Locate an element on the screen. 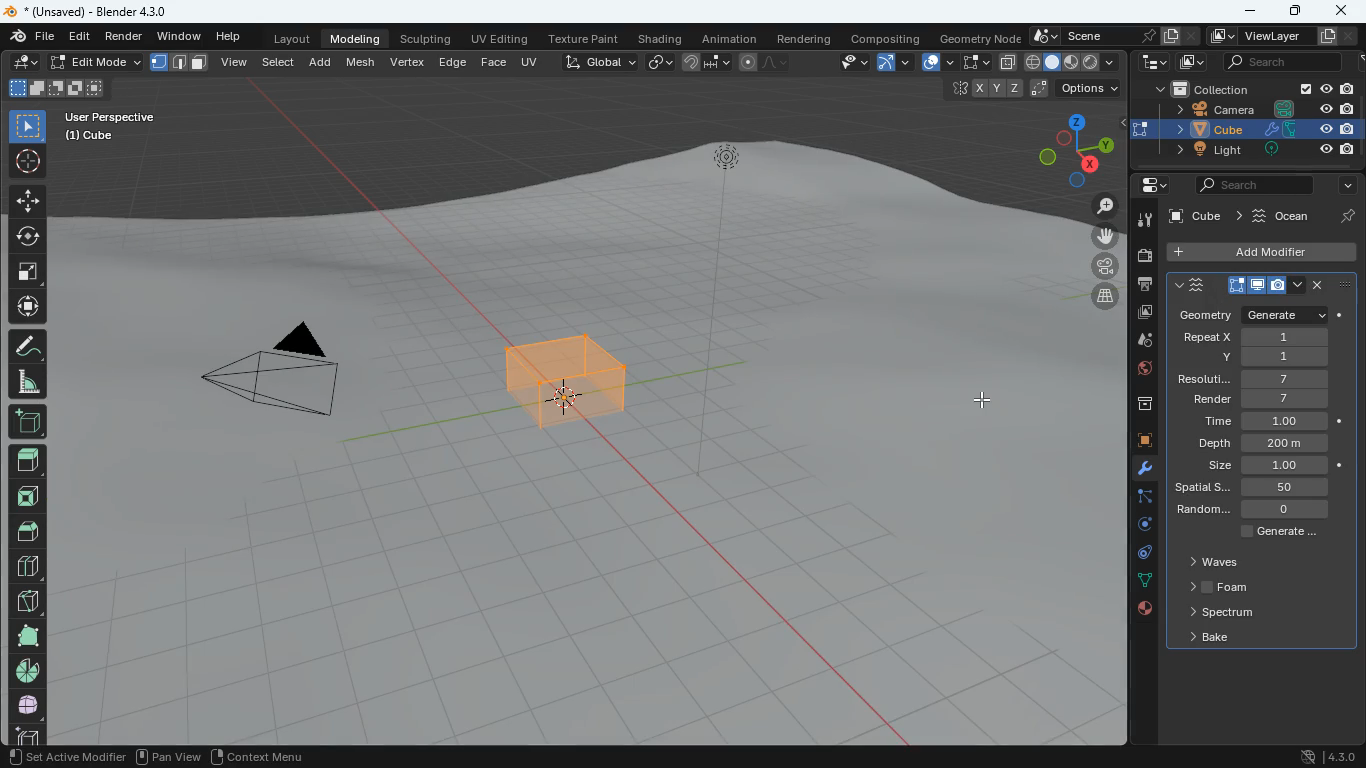 The image size is (1366, 768). camera is located at coordinates (272, 376).